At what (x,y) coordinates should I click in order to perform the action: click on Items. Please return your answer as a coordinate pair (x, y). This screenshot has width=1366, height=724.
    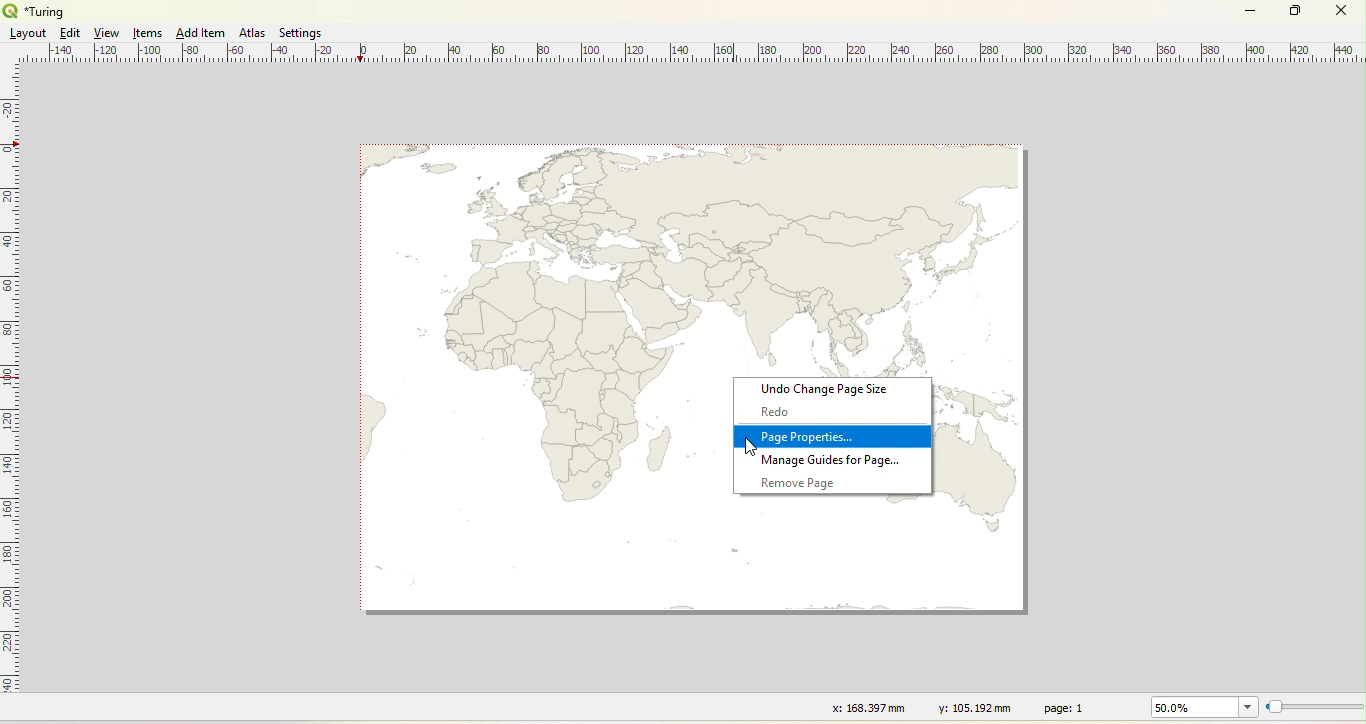
    Looking at the image, I should click on (149, 34).